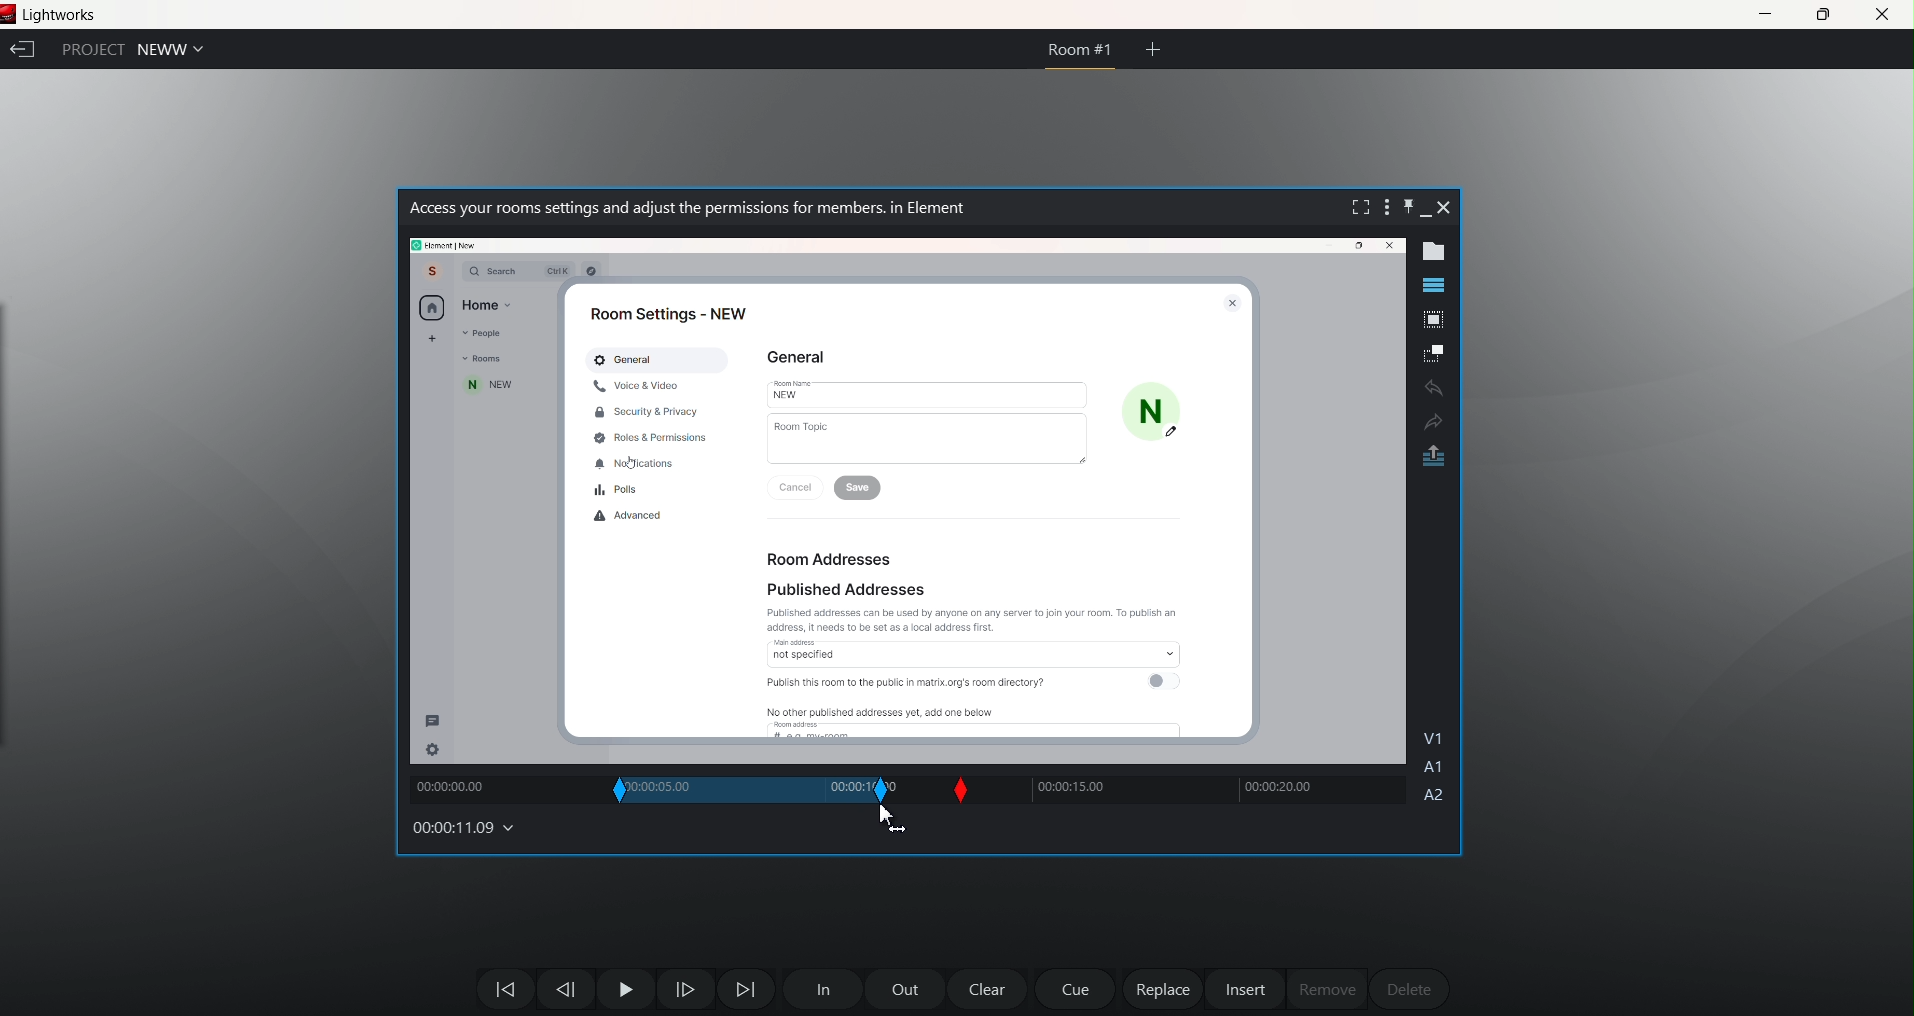 This screenshot has height=1016, width=1914. Describe the element at coordinates (1450, 207) in the screenshot. I see `close` at that location.